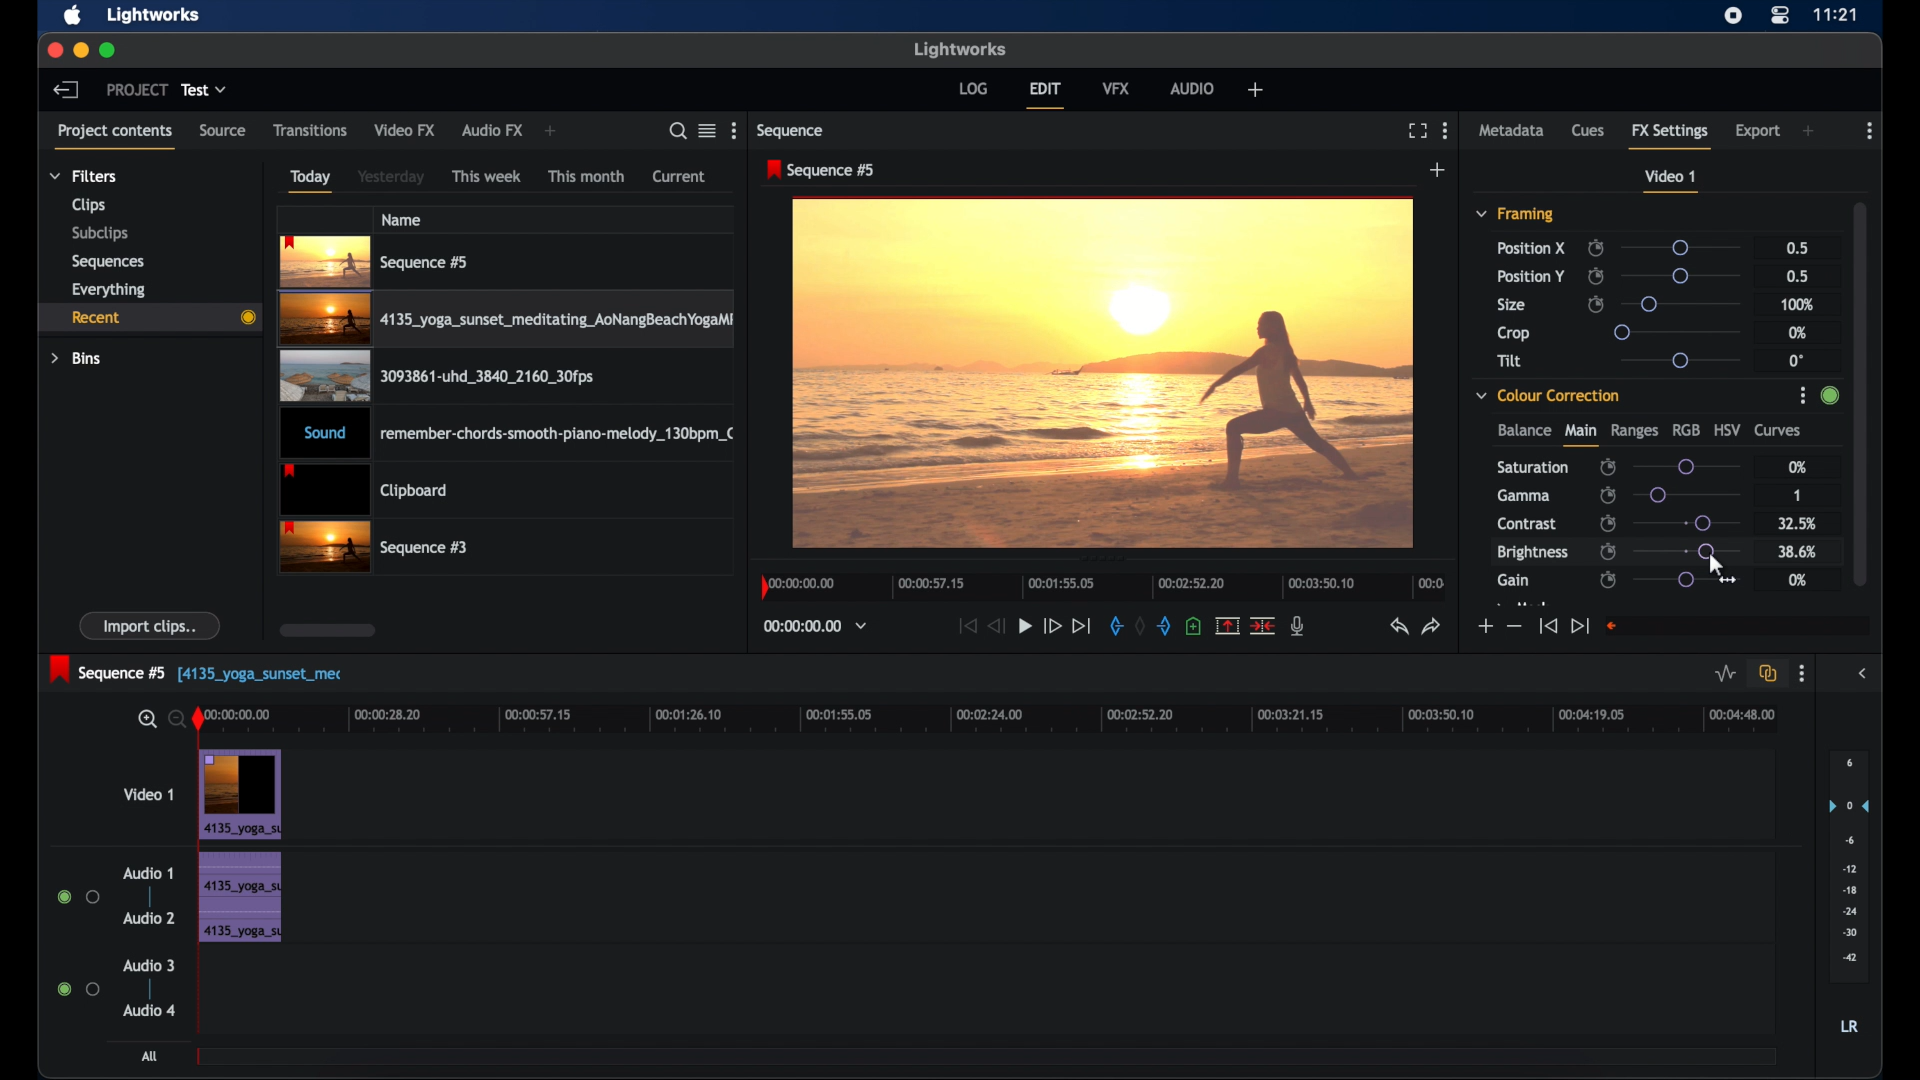  I want to click on video fx, so click(404, 130).